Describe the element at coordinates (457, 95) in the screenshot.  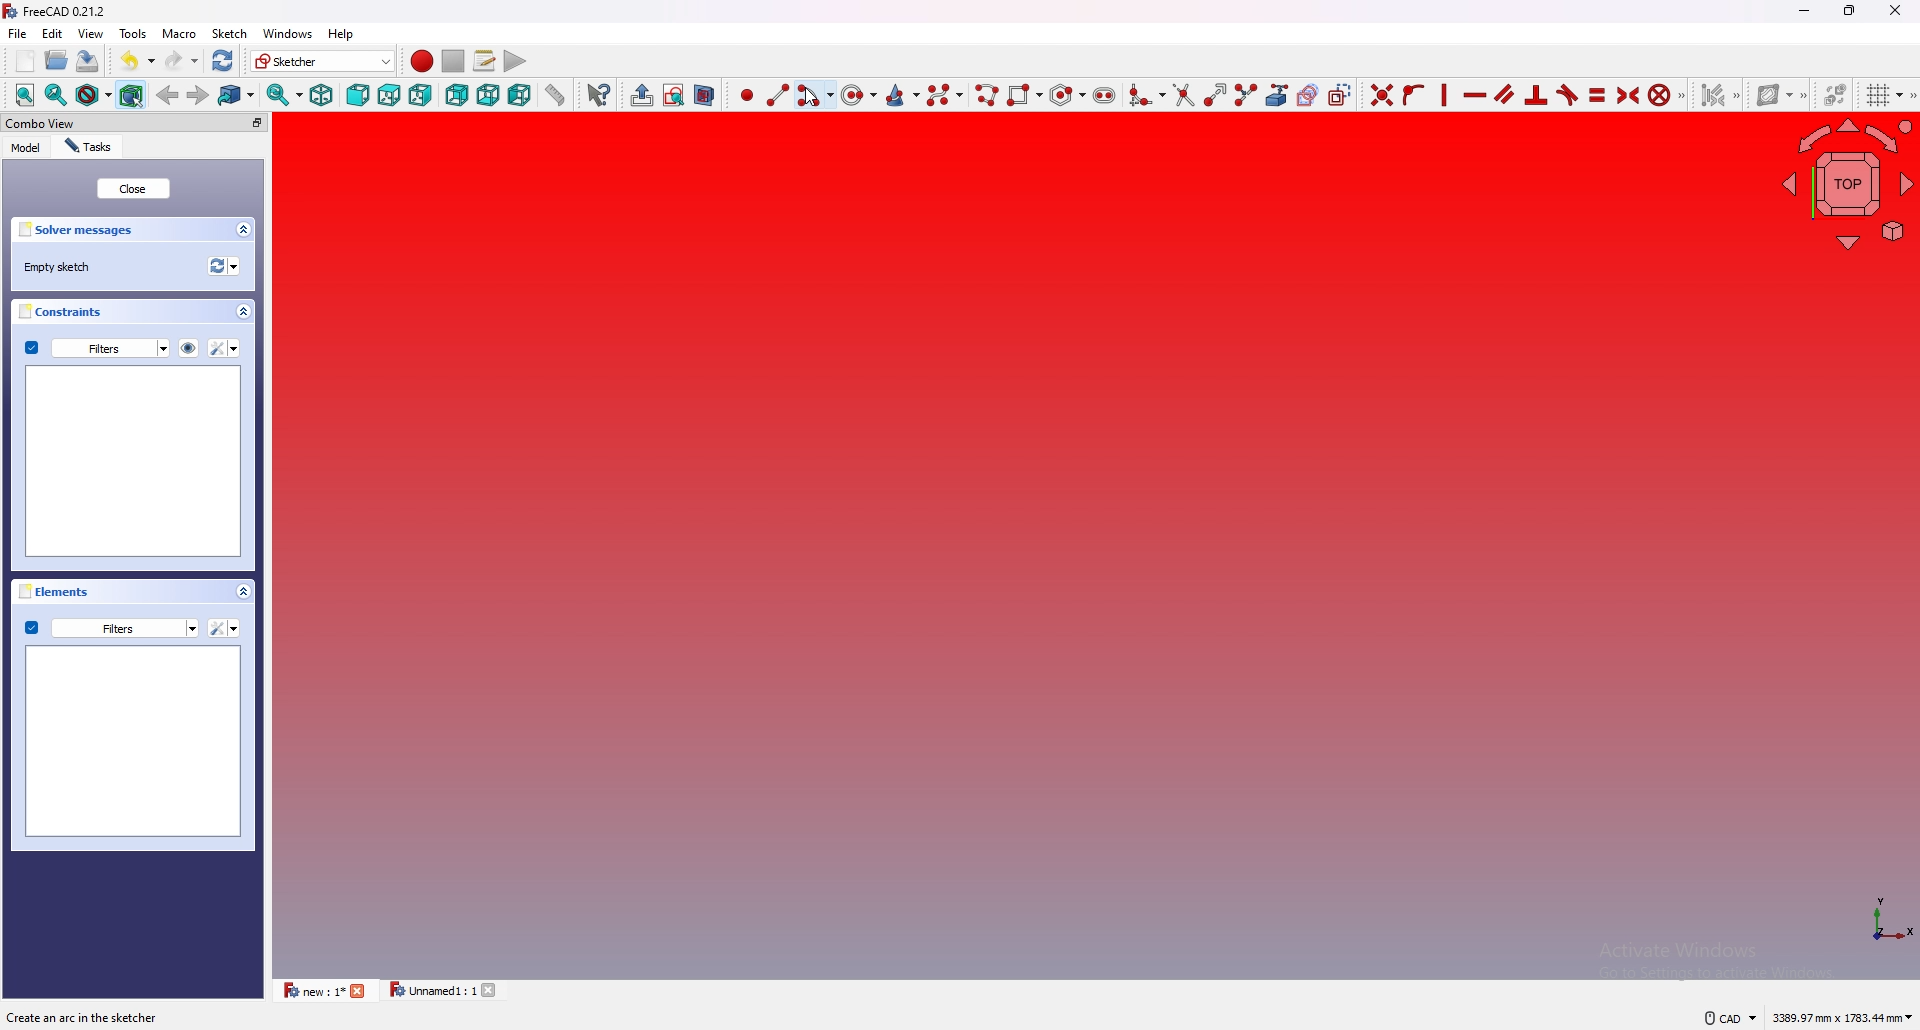
I see `back` at that location.